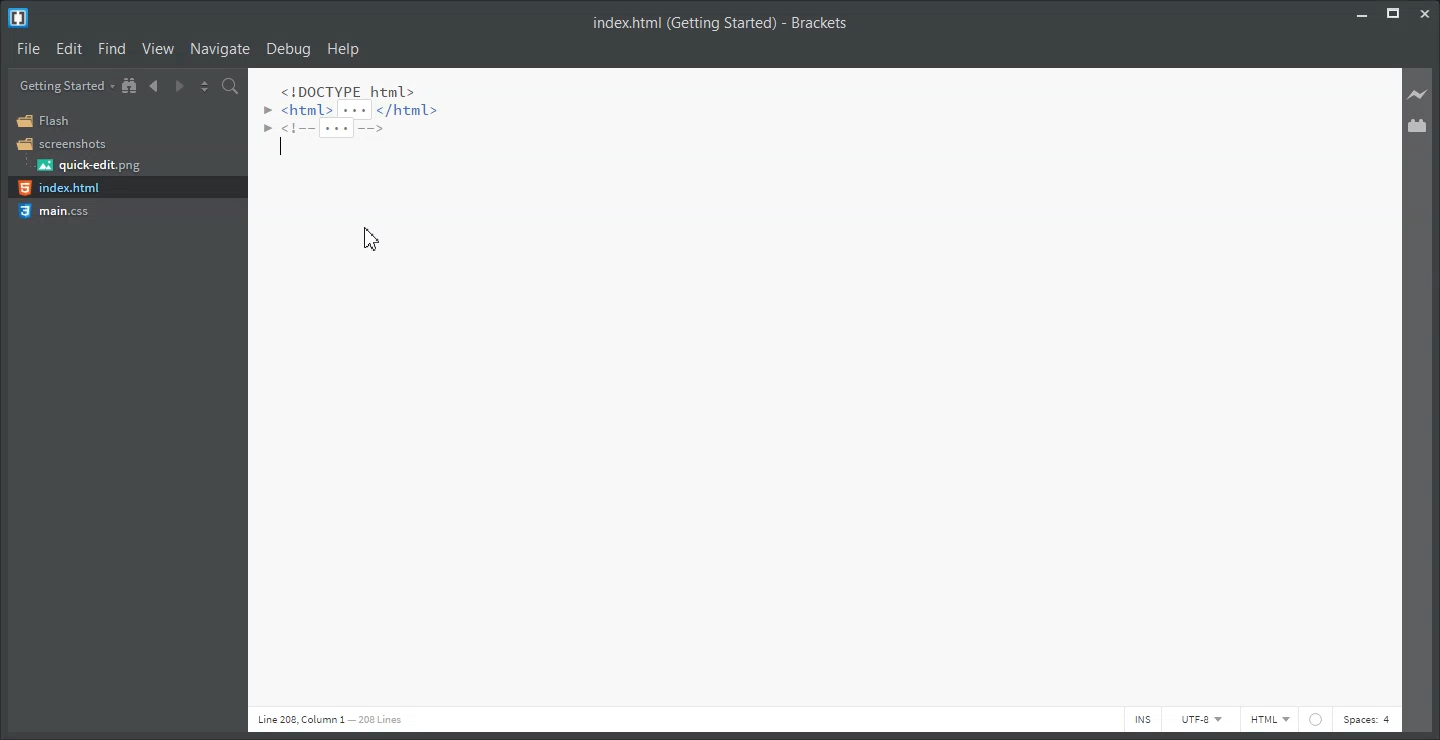 The width and height of the screenshot is (1440, 740). What do you see at coordinates (221, 49) in the screenshot?
I see `Navigate` at bounding box center [221, 49].